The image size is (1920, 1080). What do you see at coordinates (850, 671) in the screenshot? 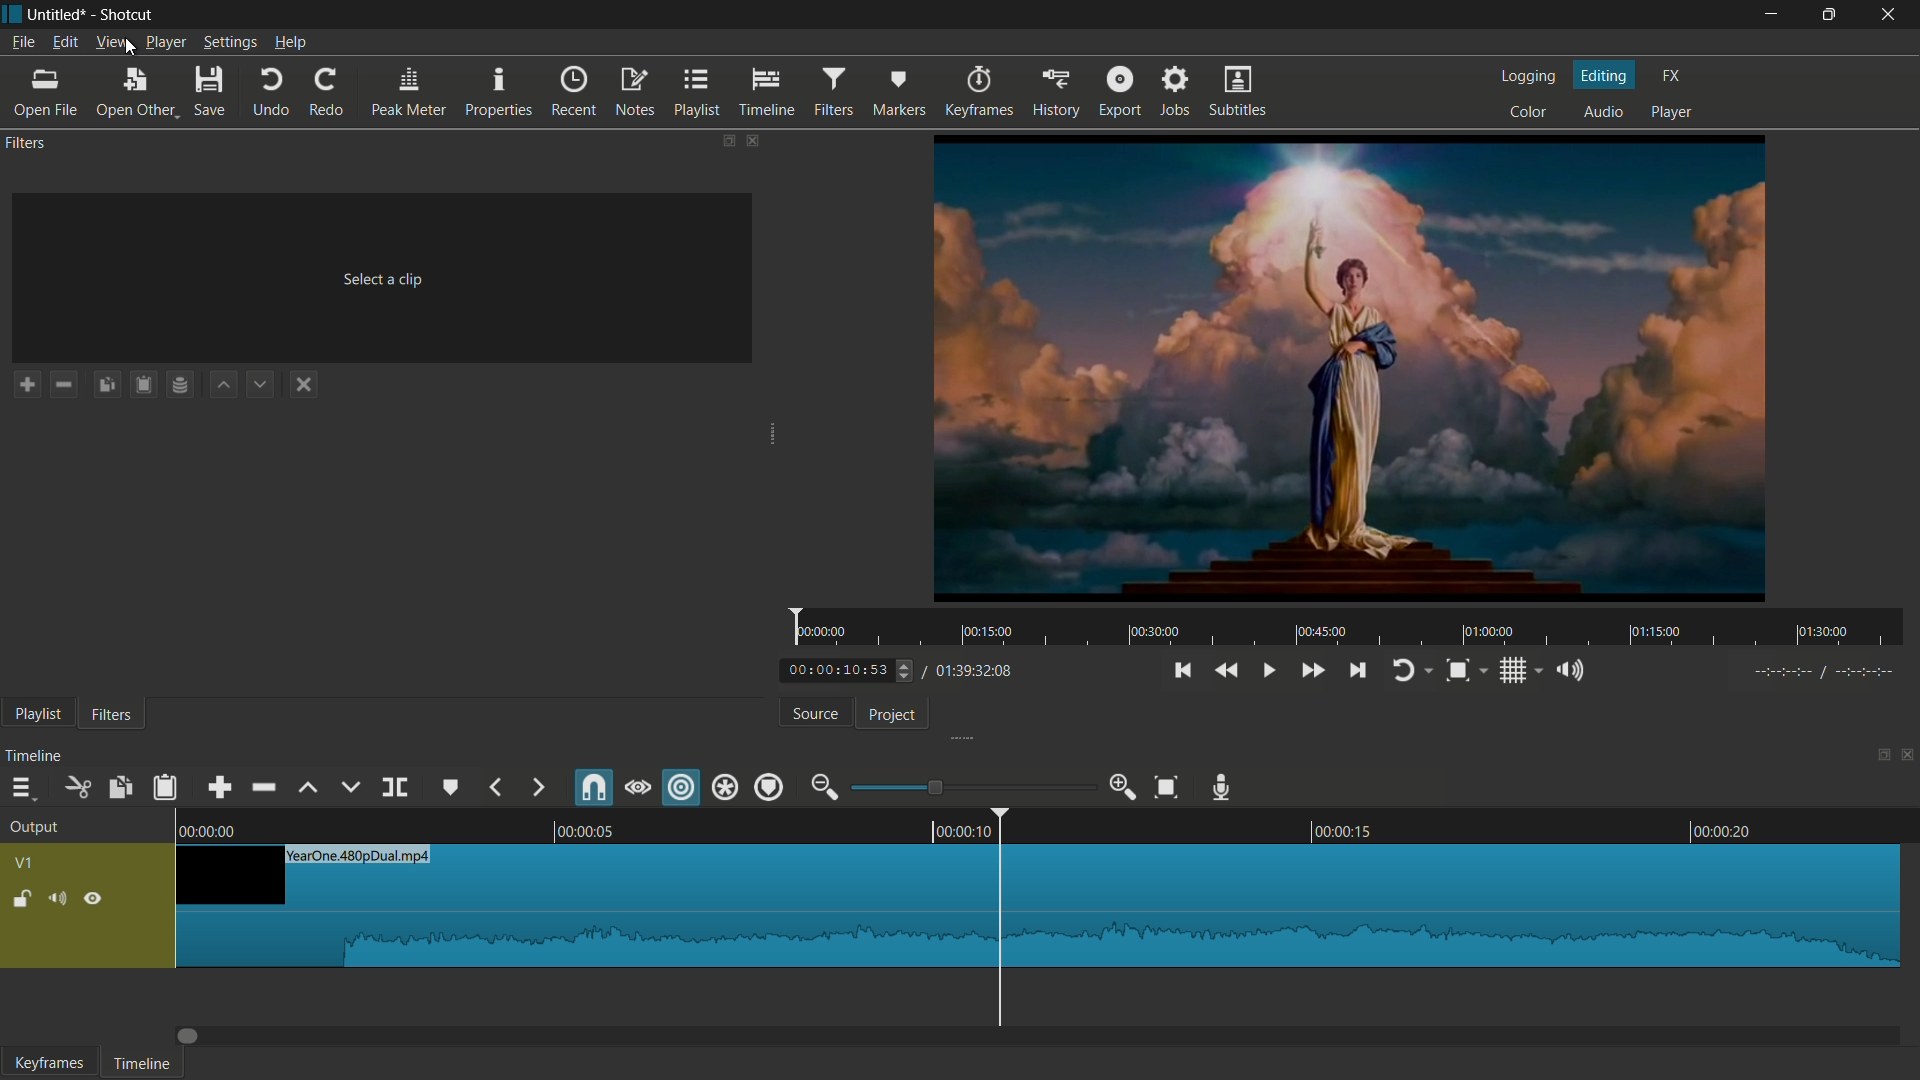
I see `current time` at bounding box center [850, 671].